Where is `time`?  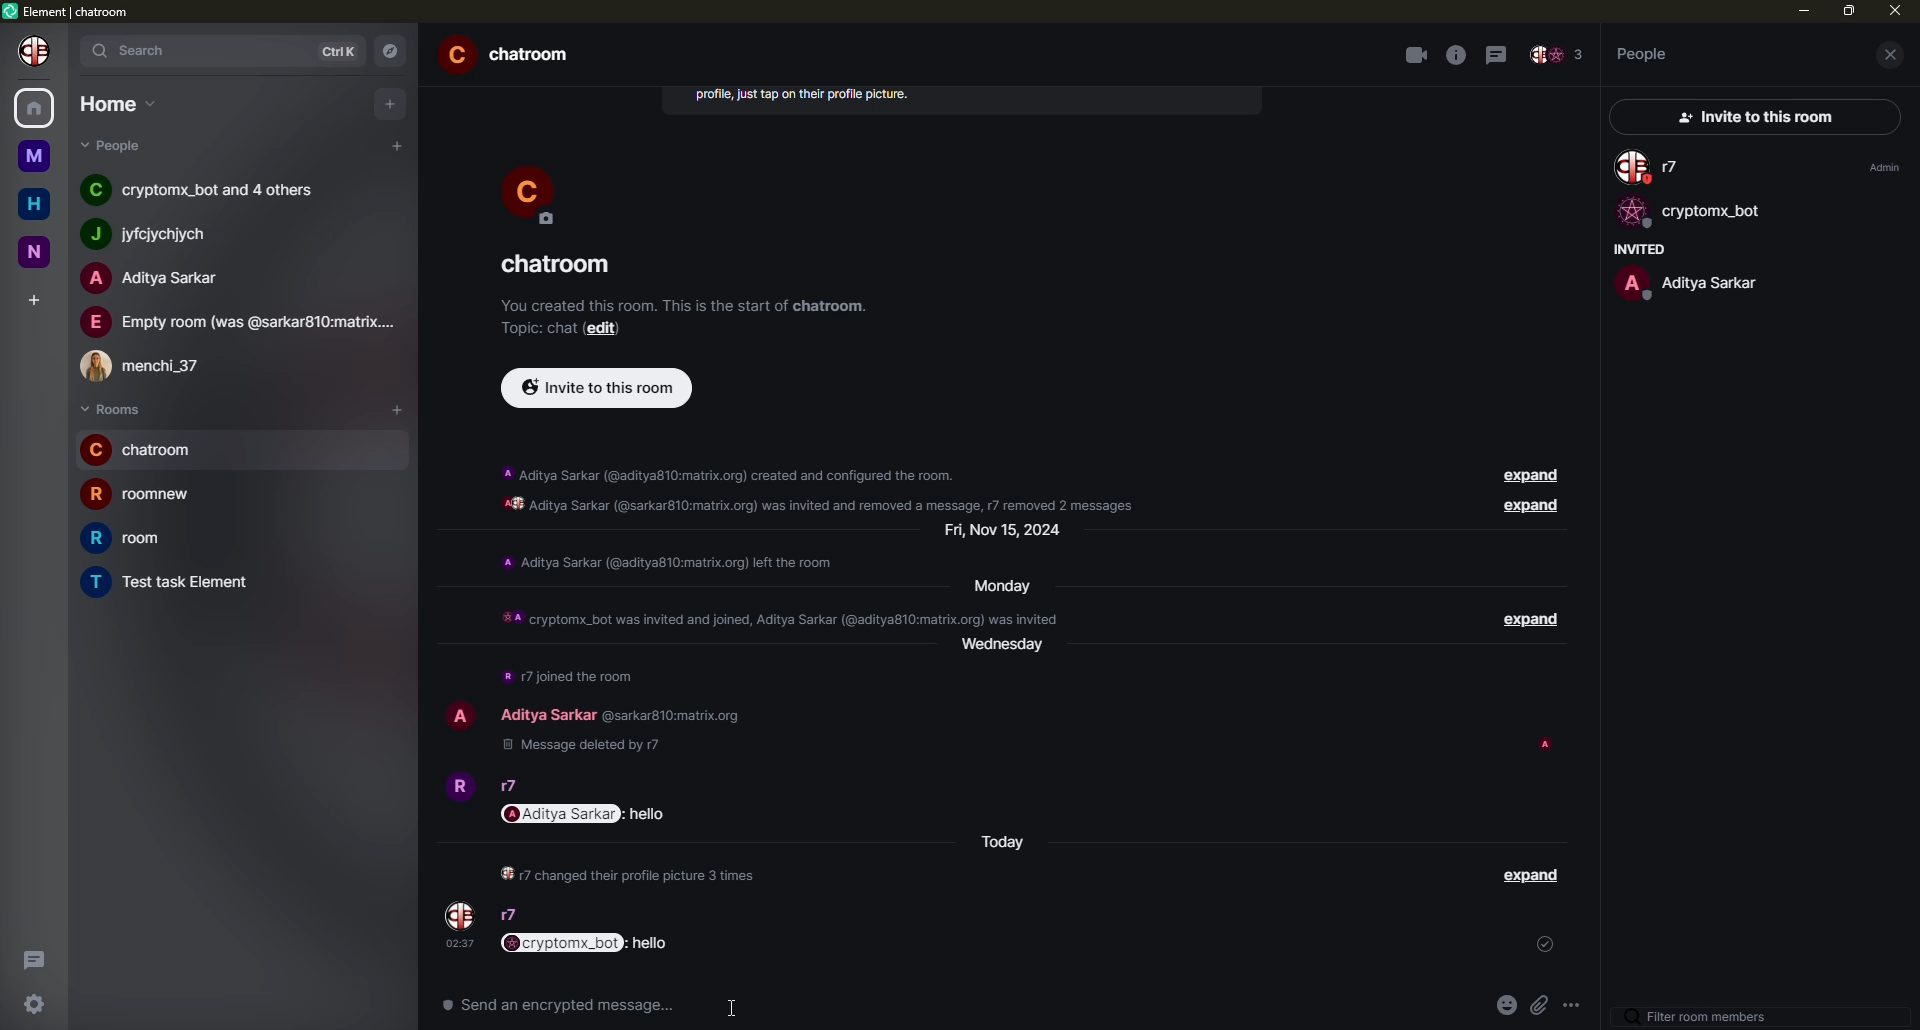 time is located at coordinates (460, 944).